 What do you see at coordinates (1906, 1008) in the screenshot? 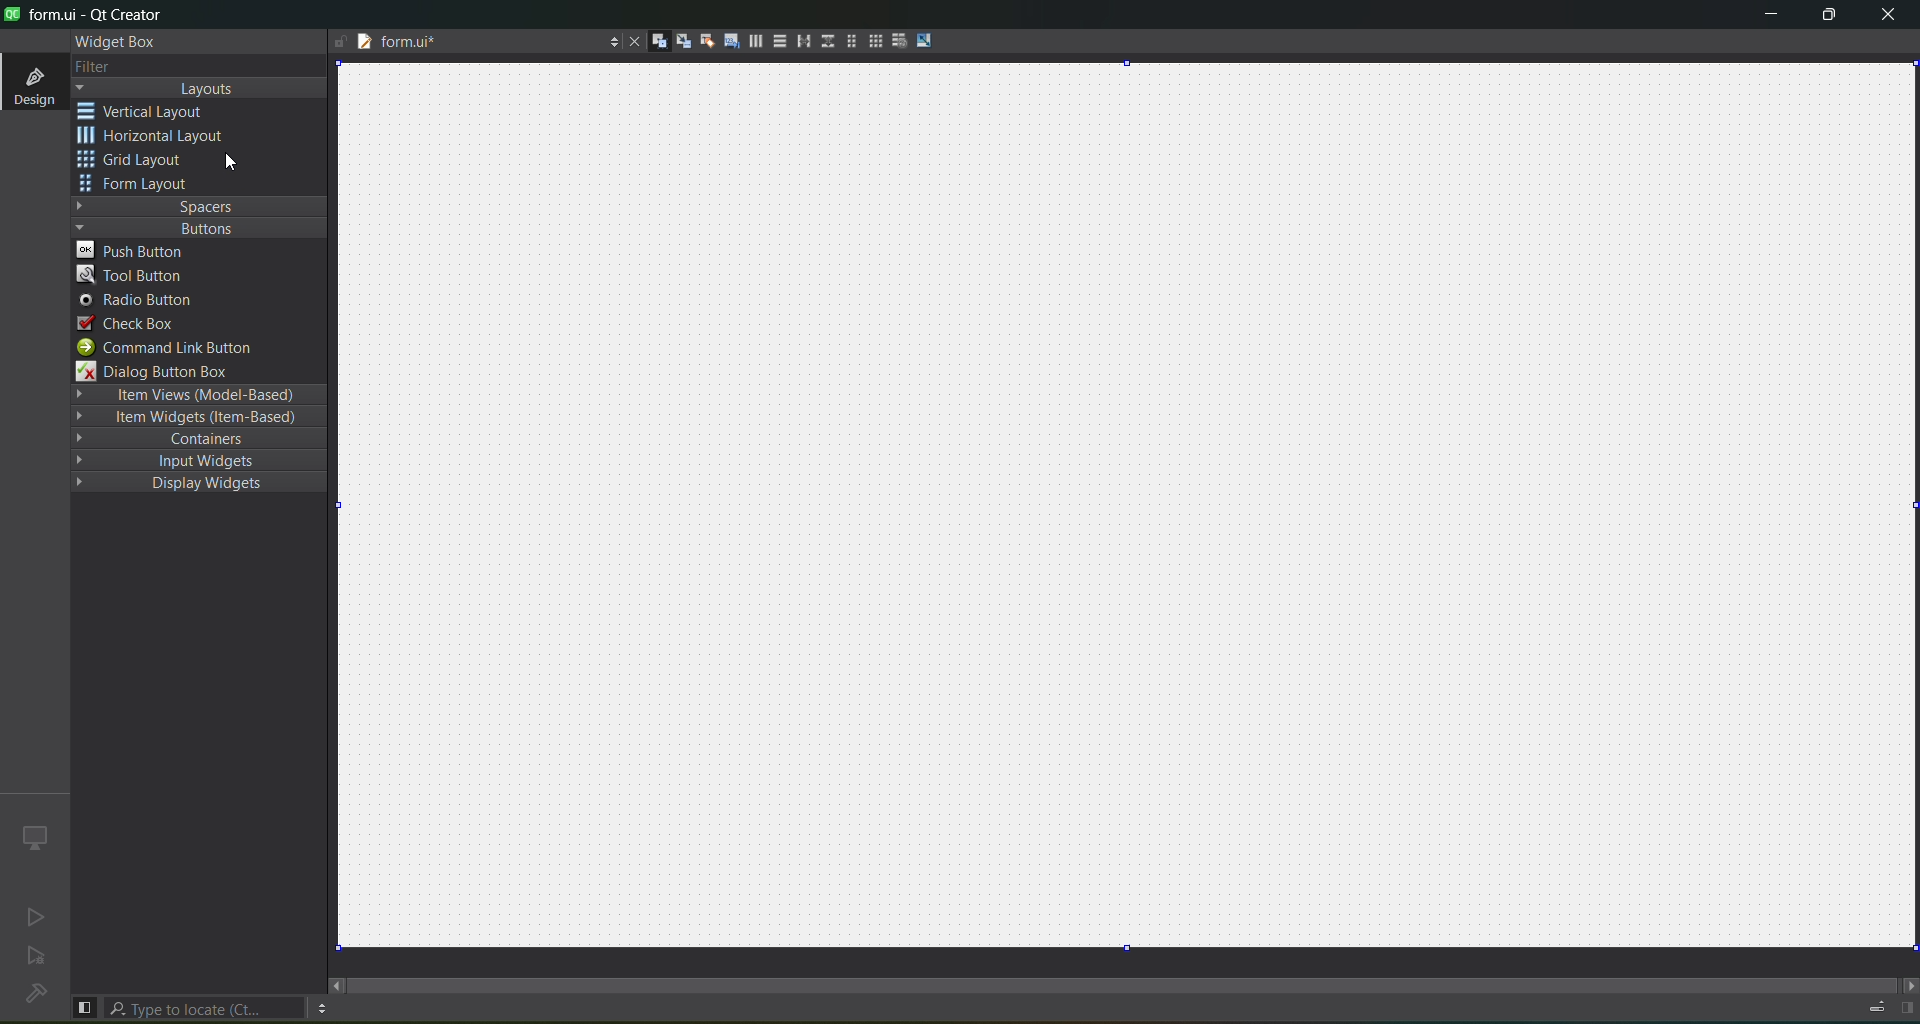
I see `show/hide right pane` at bounding box center [1906, 1008].